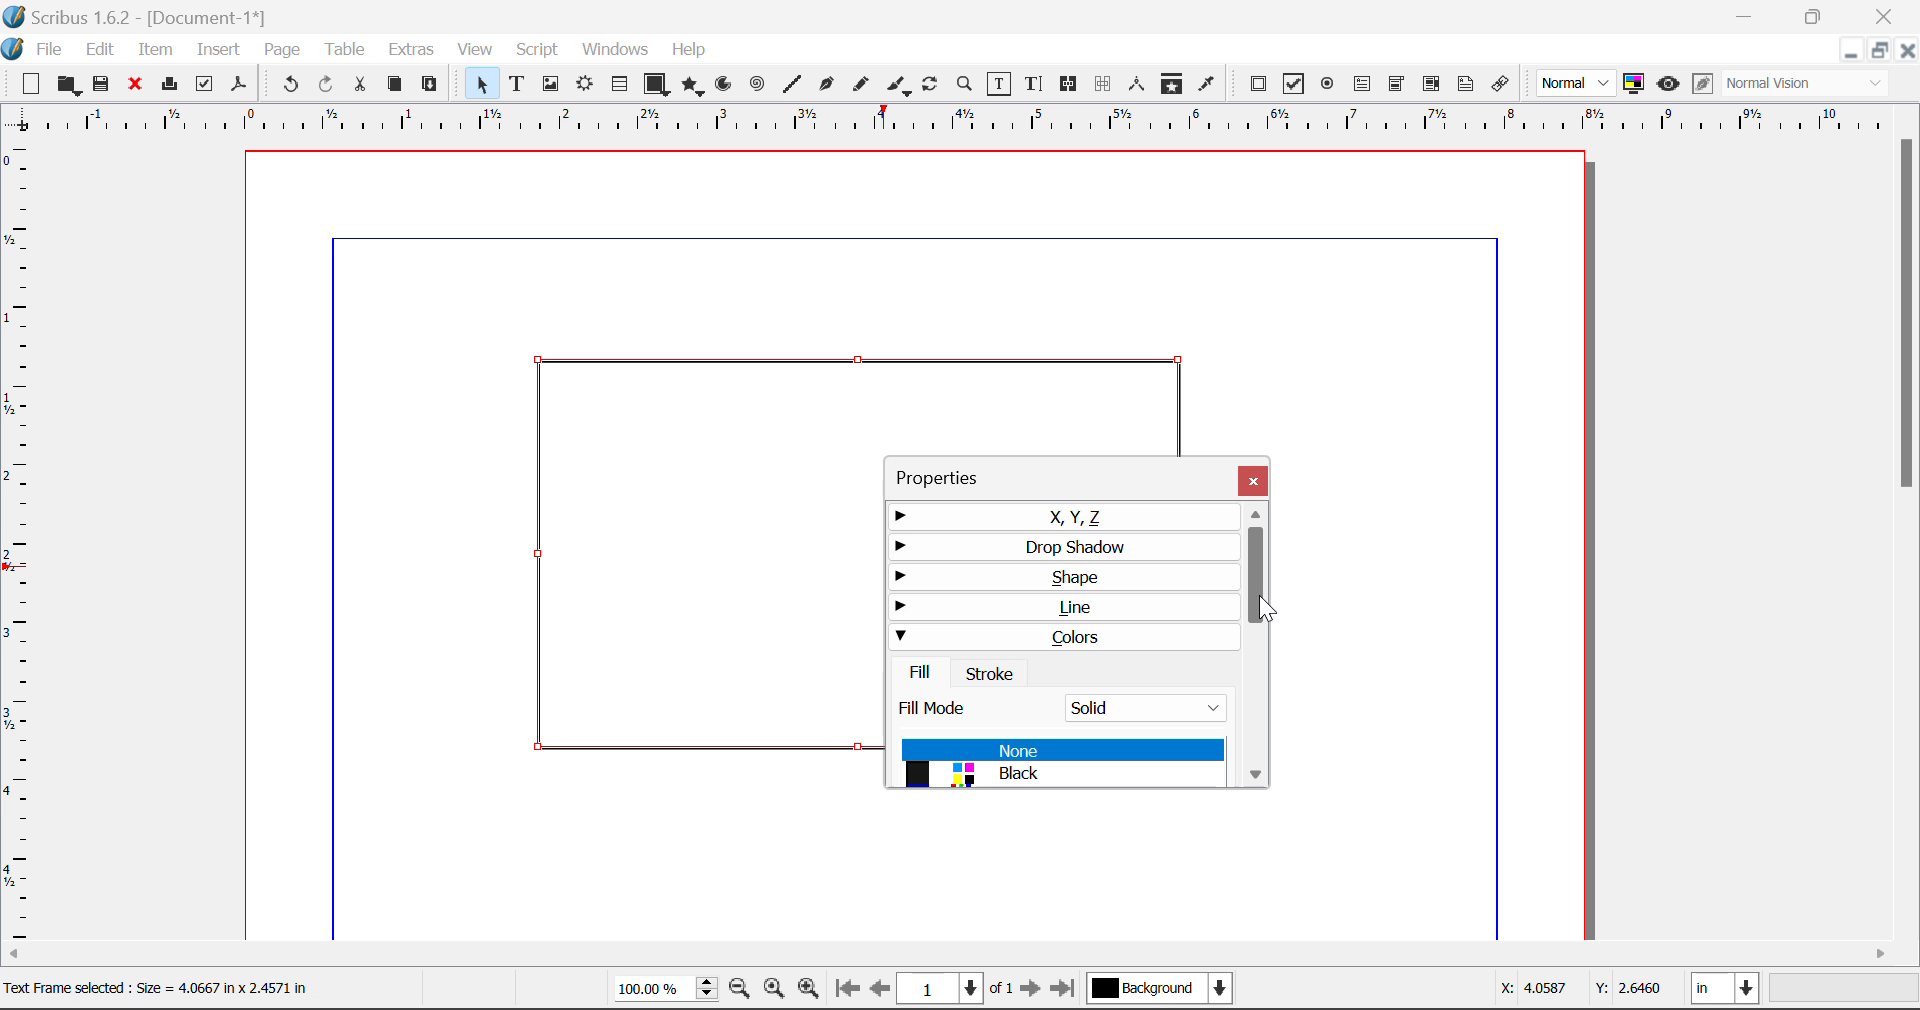 This screenshot has width=1920, height=1010. I want to click on Extras, so click(413, 50).